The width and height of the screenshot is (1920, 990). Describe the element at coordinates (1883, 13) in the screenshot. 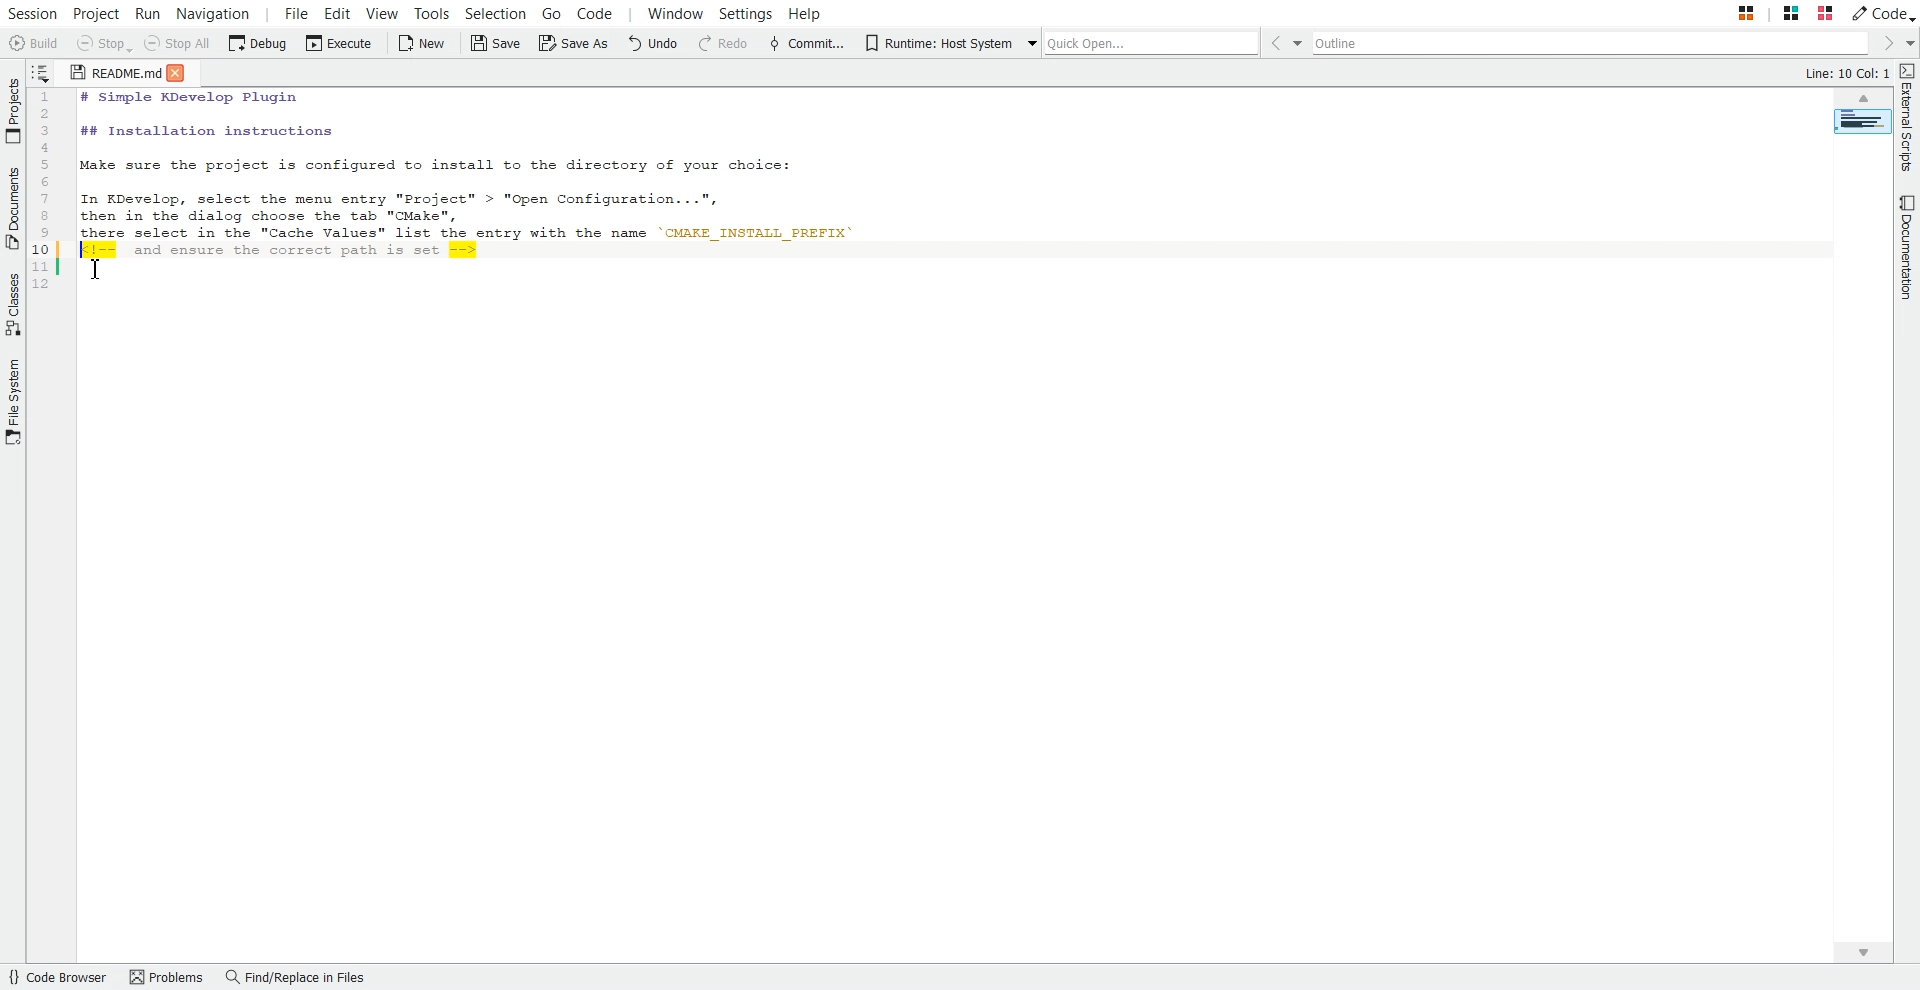

I see `Code` at that location.